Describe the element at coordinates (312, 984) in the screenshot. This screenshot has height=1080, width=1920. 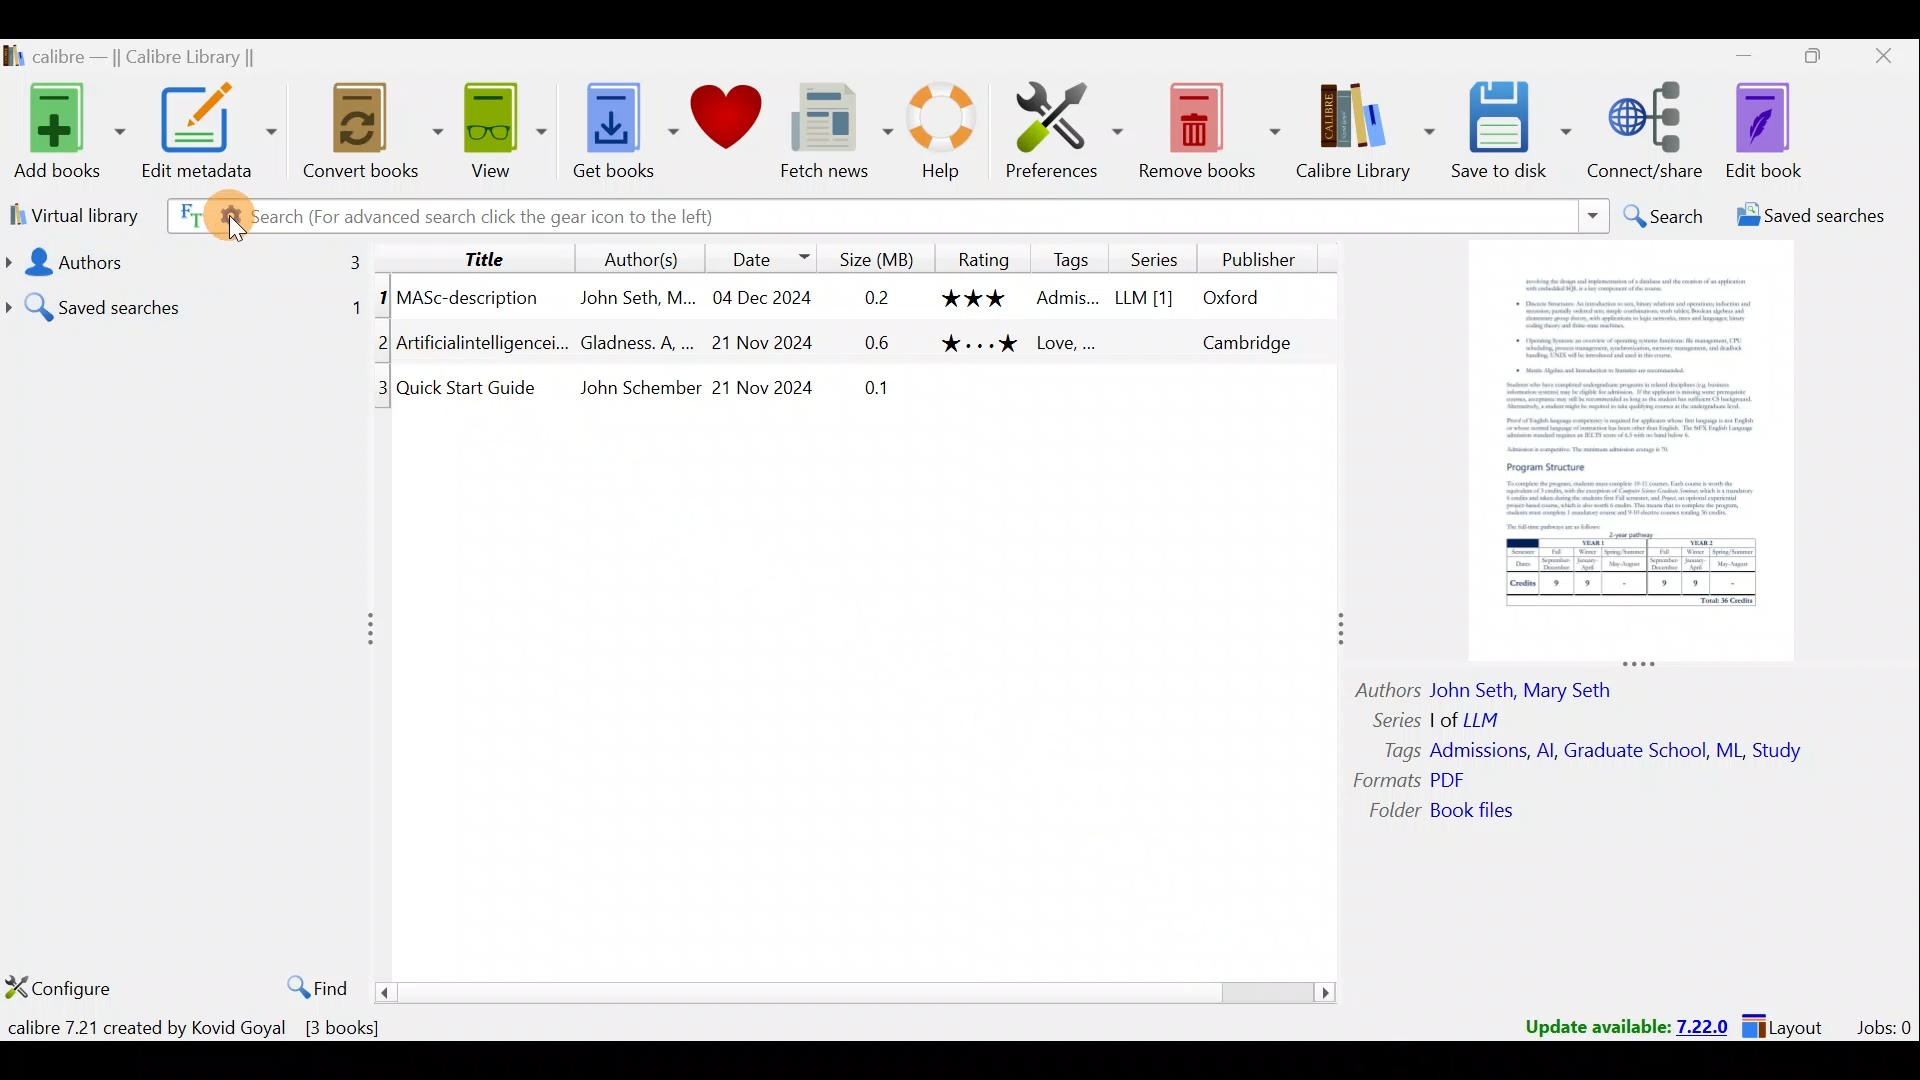
I see `Find` at that location.